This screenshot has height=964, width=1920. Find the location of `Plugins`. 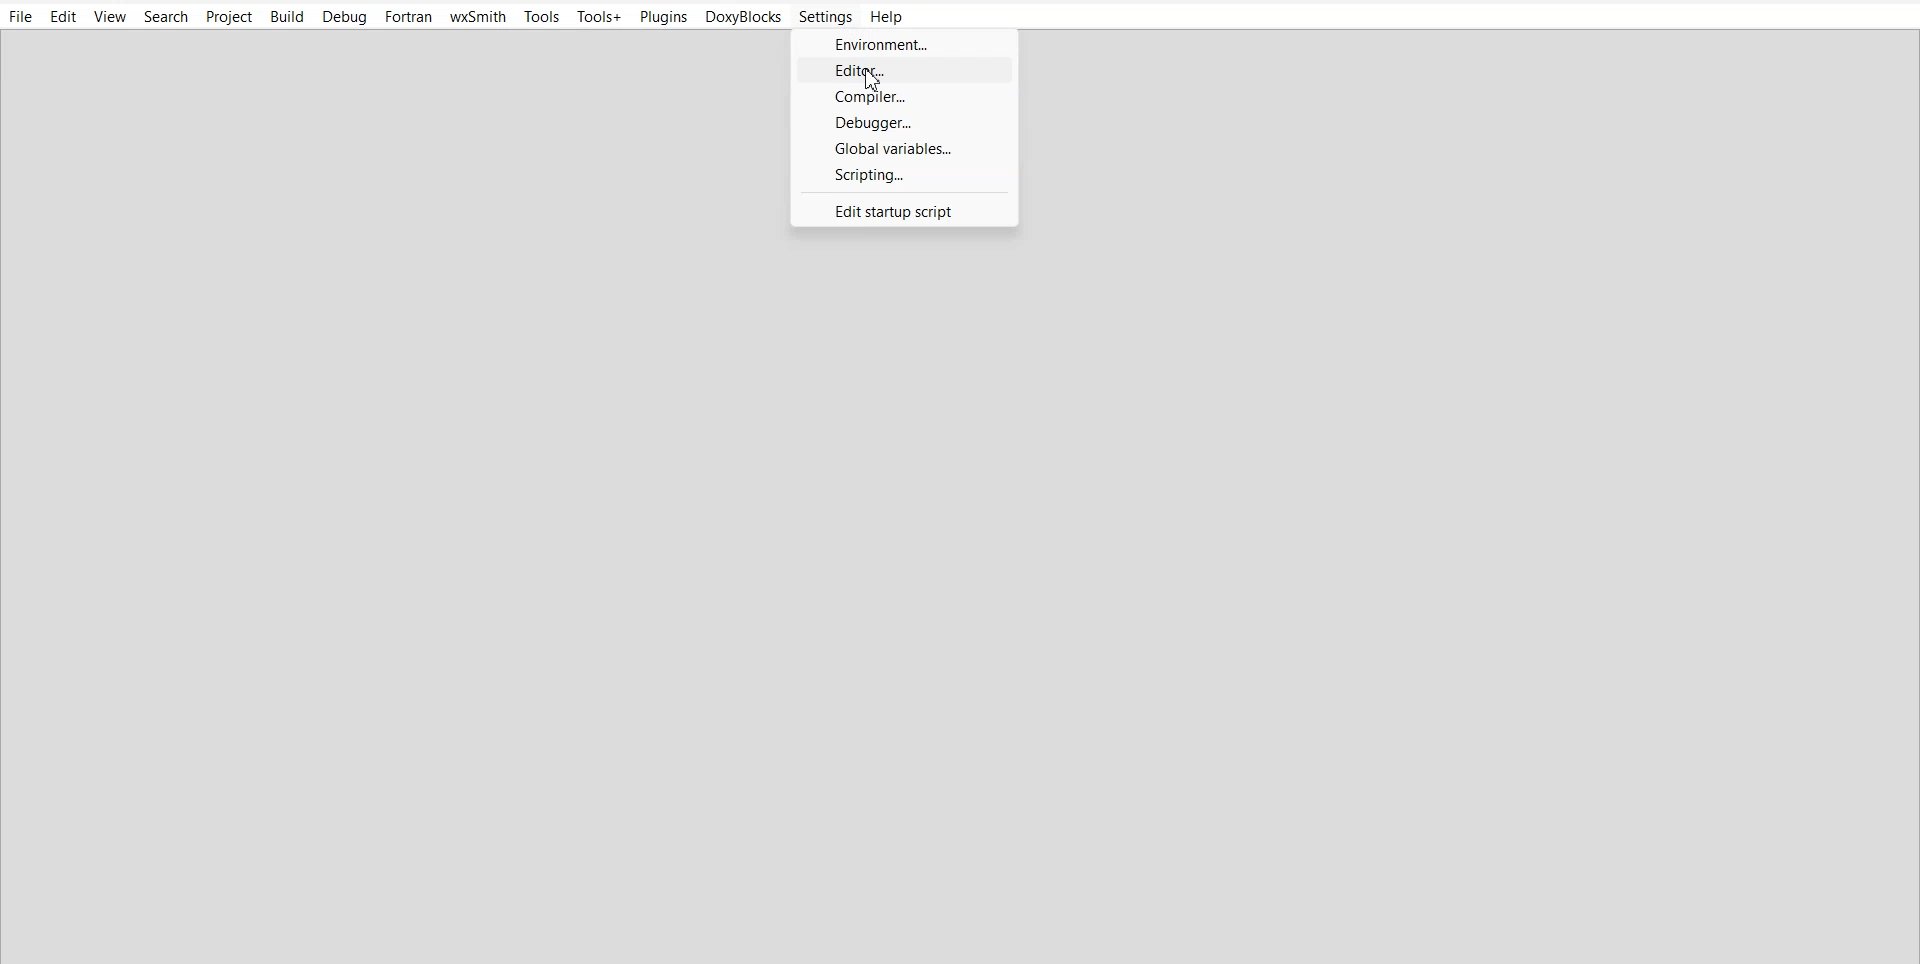

Plugins is located at coordinates (663, 16).